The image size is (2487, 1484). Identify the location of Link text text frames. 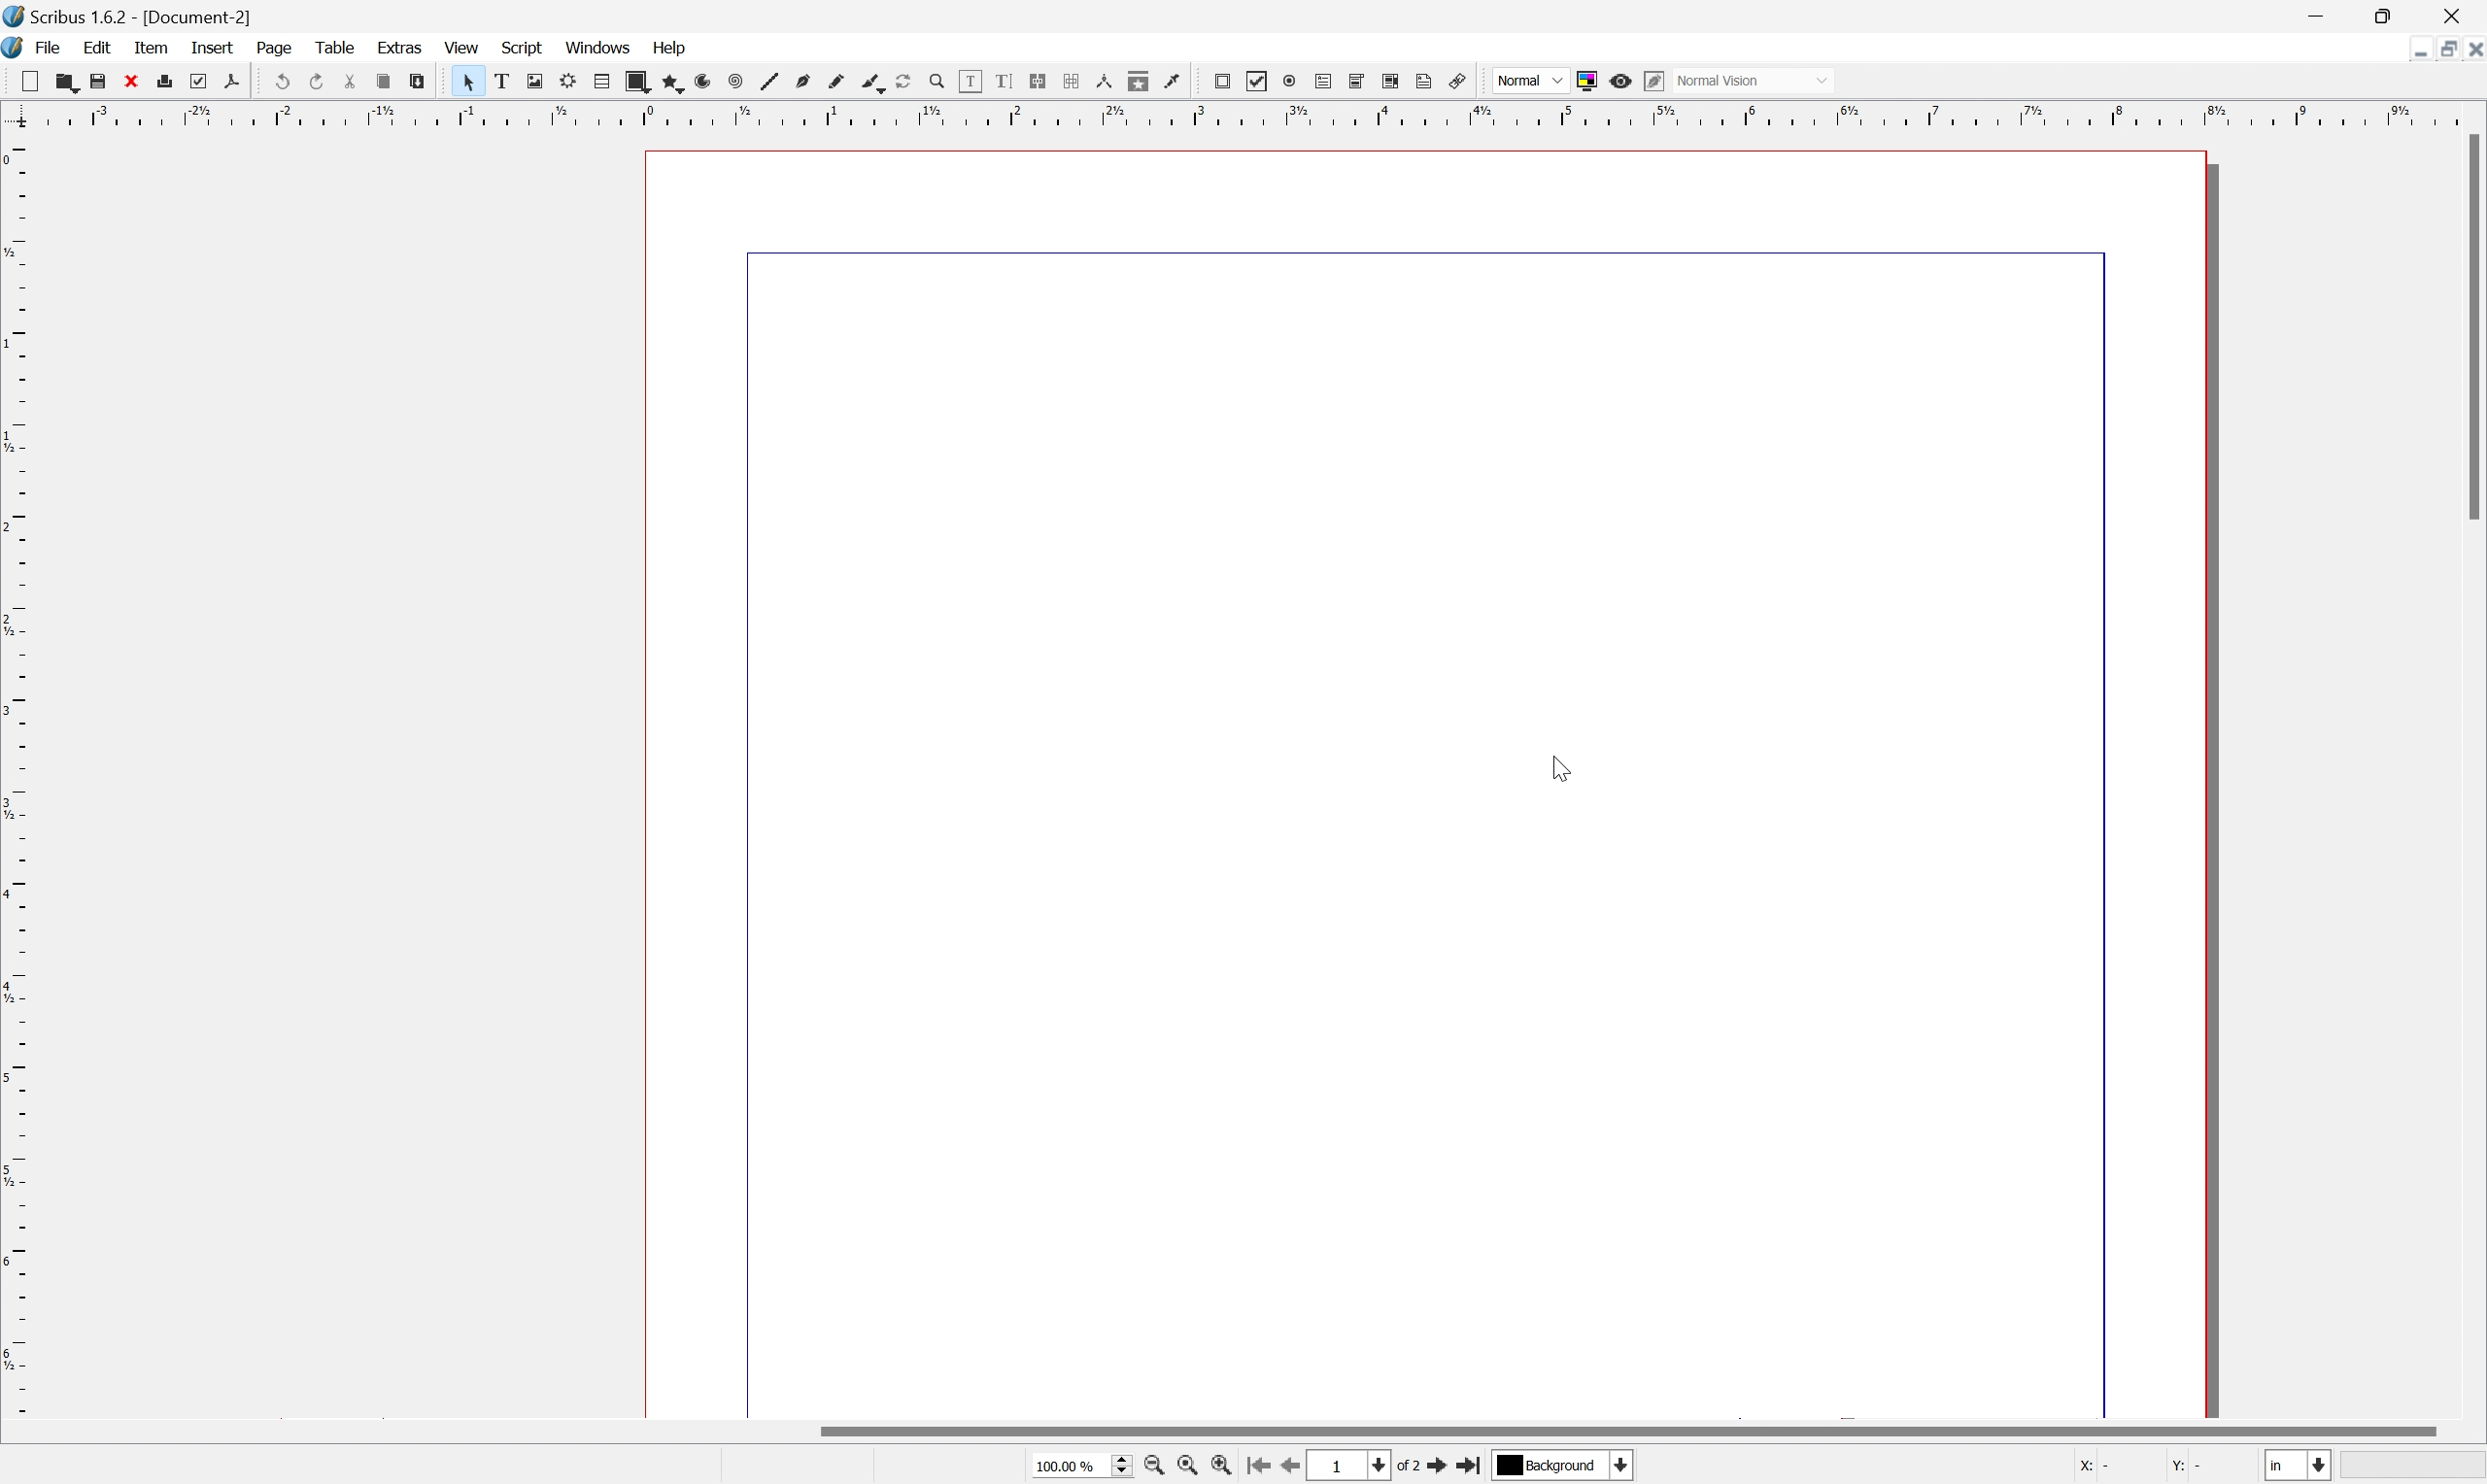
(1042, 81).